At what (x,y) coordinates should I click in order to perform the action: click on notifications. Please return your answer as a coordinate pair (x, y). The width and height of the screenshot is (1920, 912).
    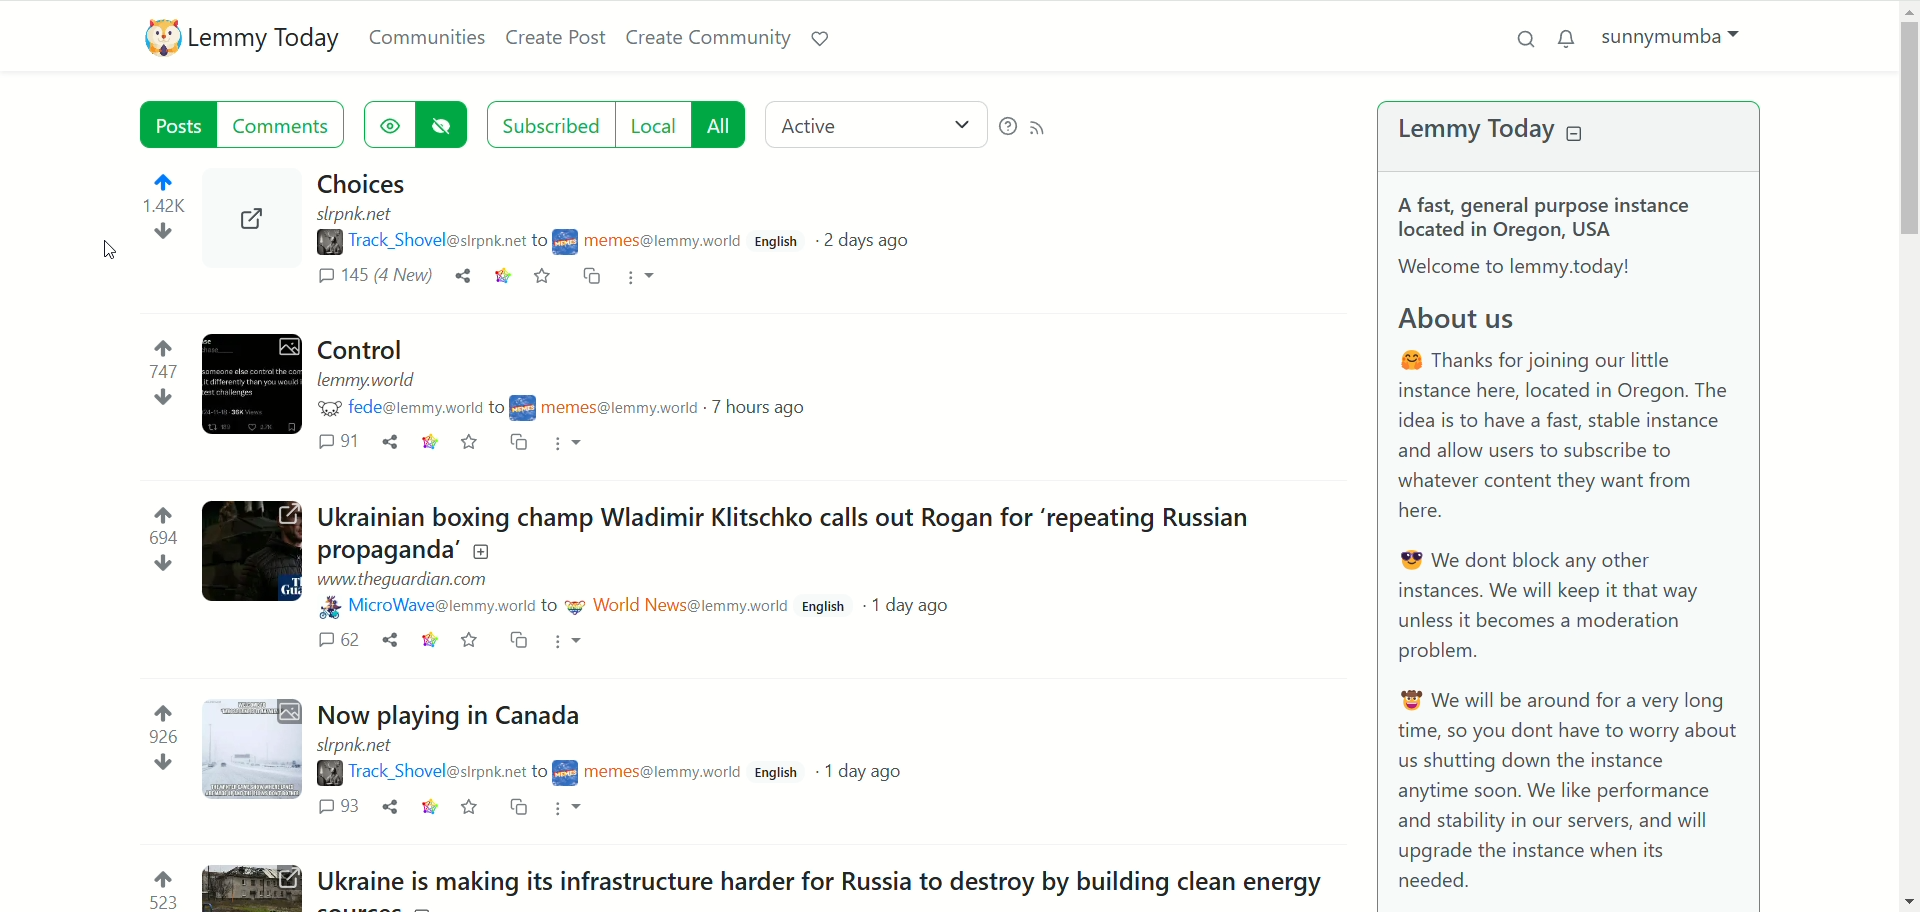
    Looking at the image, I should click on (1568, 40).